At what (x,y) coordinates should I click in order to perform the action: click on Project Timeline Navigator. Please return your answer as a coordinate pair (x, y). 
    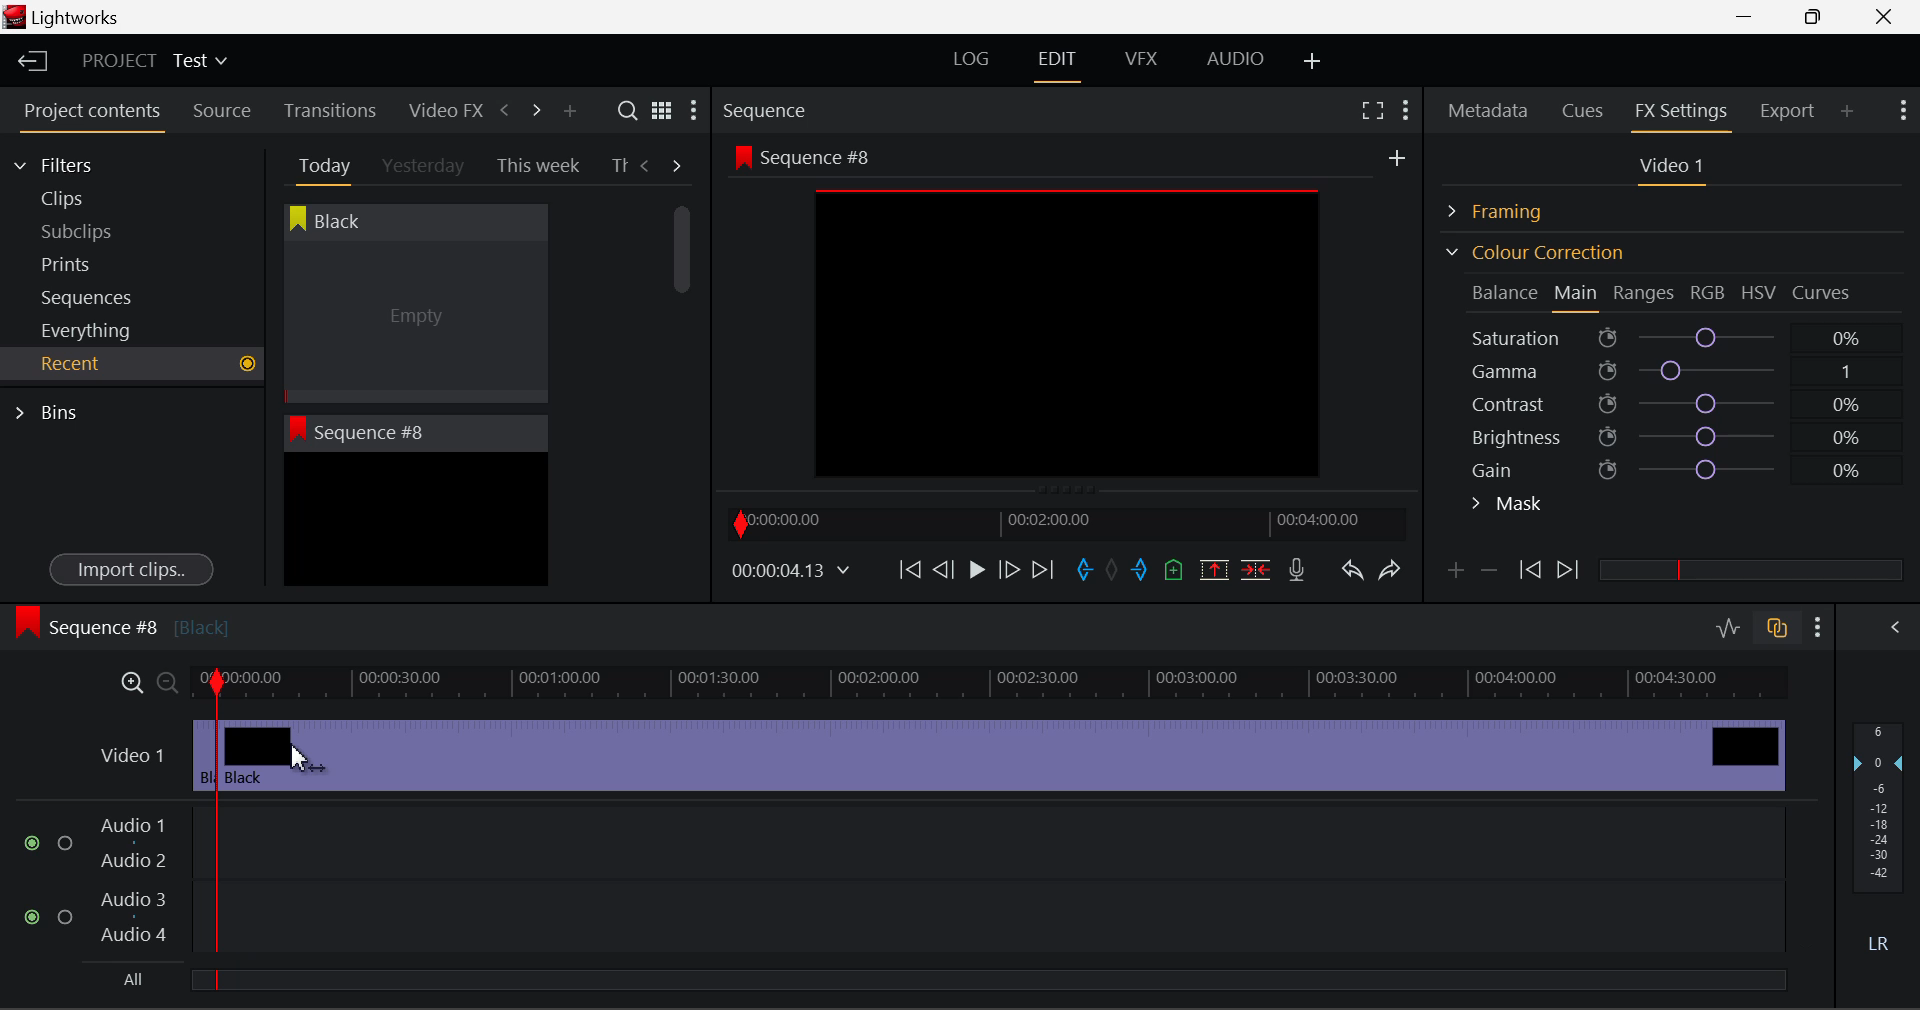
    Looking at the image, I should click on (1064, 523).